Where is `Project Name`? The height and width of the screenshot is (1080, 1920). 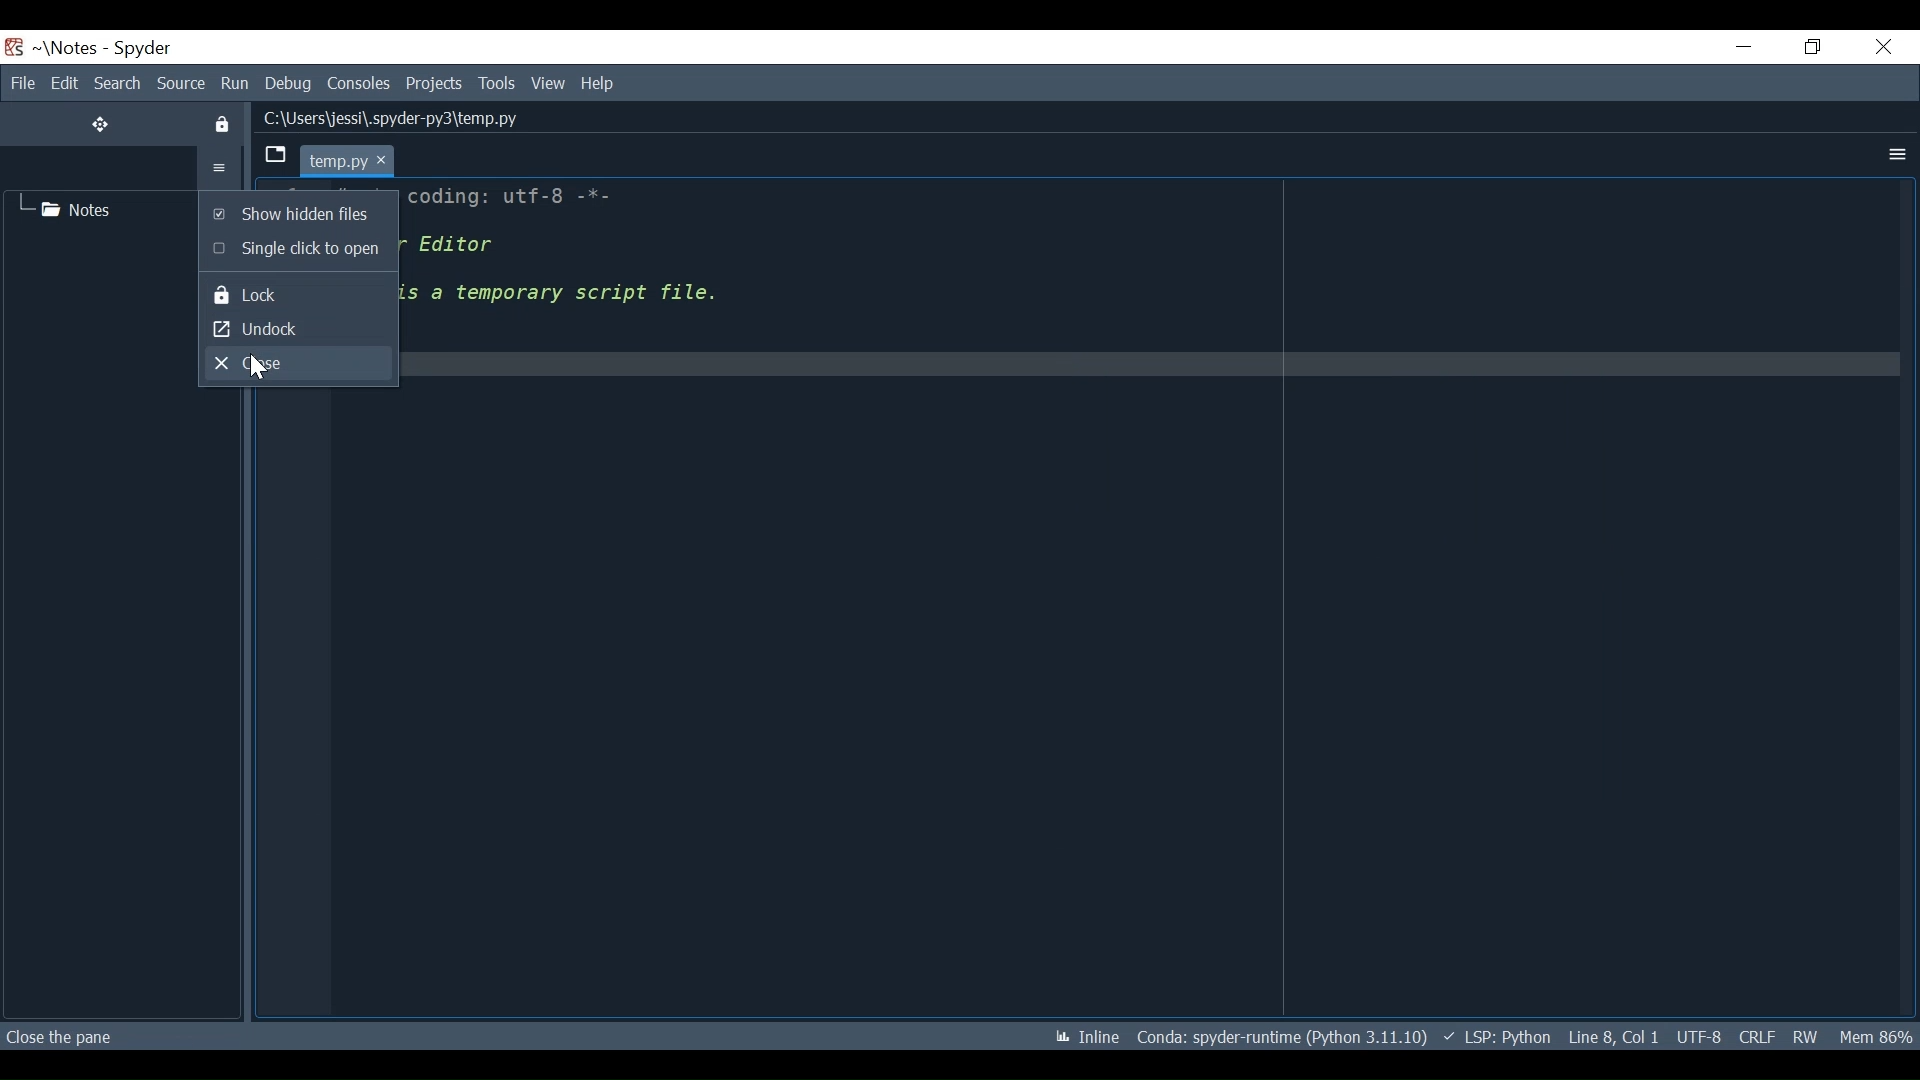 Project Name is located at coordinates (67, 48).